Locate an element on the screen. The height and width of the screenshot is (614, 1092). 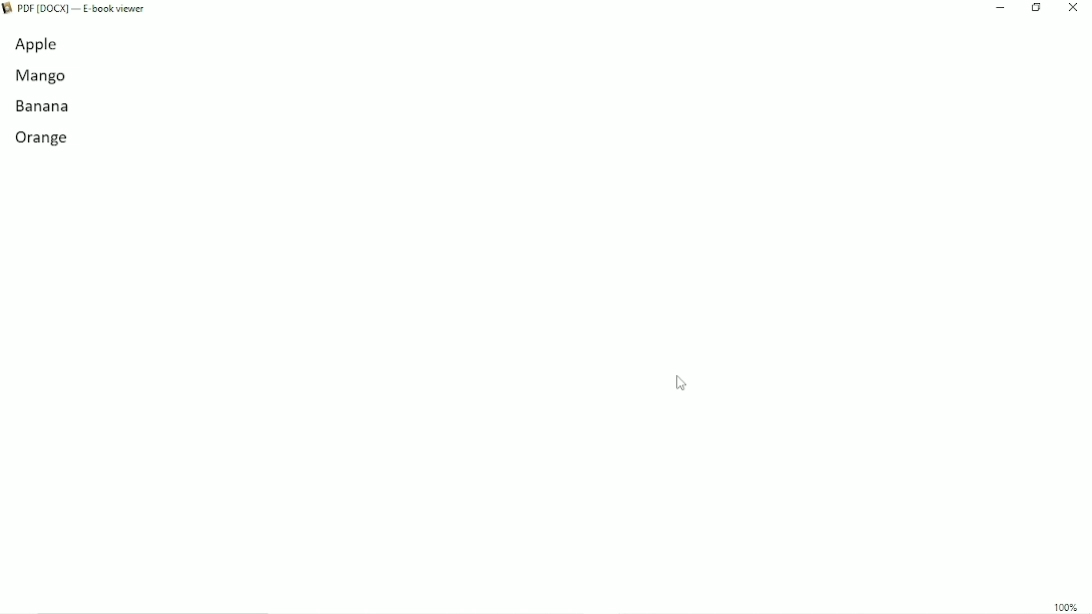
Cursor is located at coordinates (680, 384).